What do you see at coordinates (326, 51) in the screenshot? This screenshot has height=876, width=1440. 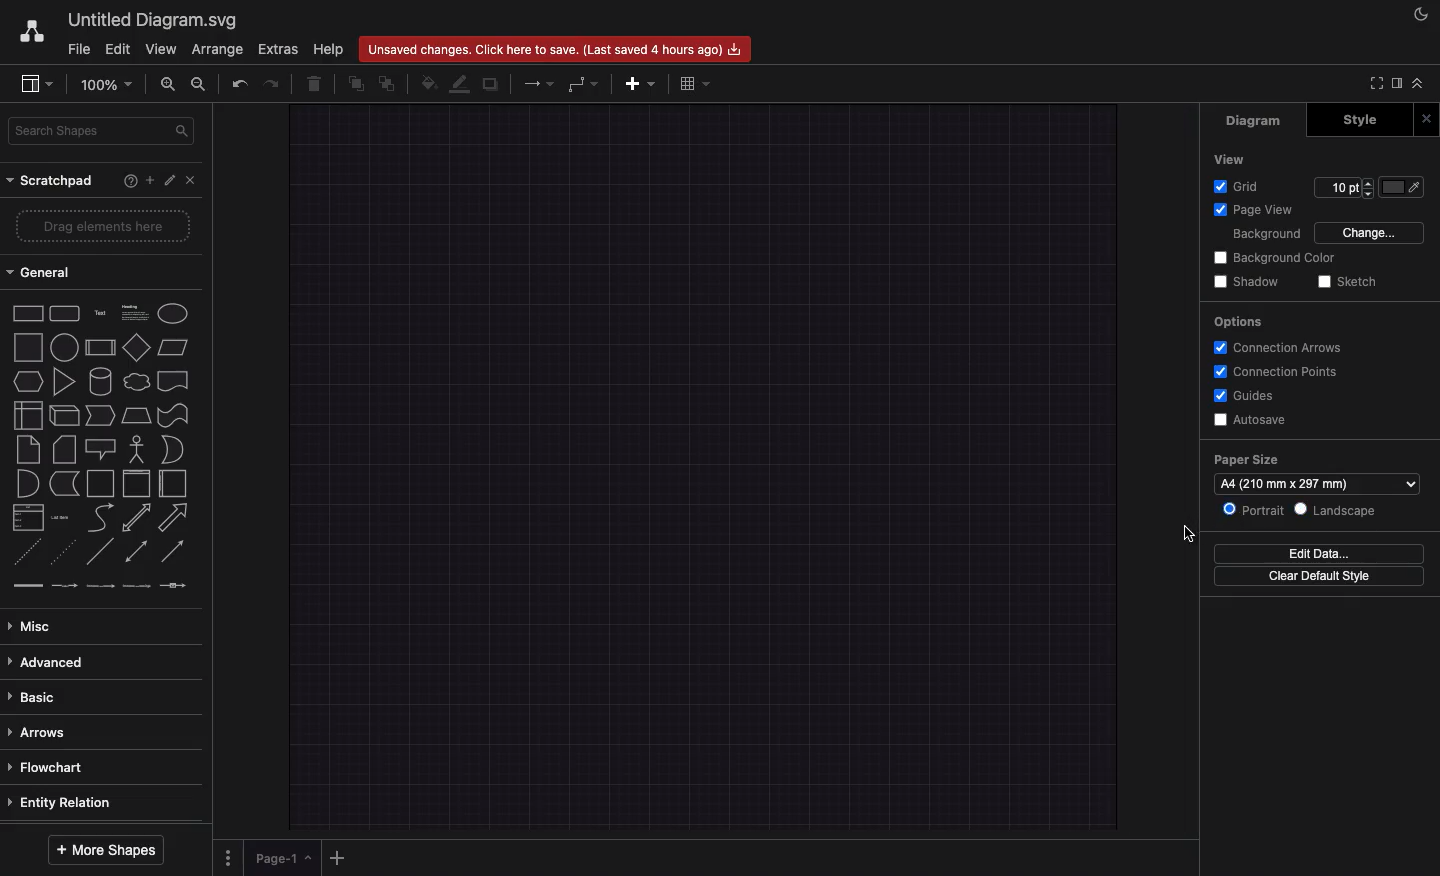 I see `Help` at bounding box center [326, 51].